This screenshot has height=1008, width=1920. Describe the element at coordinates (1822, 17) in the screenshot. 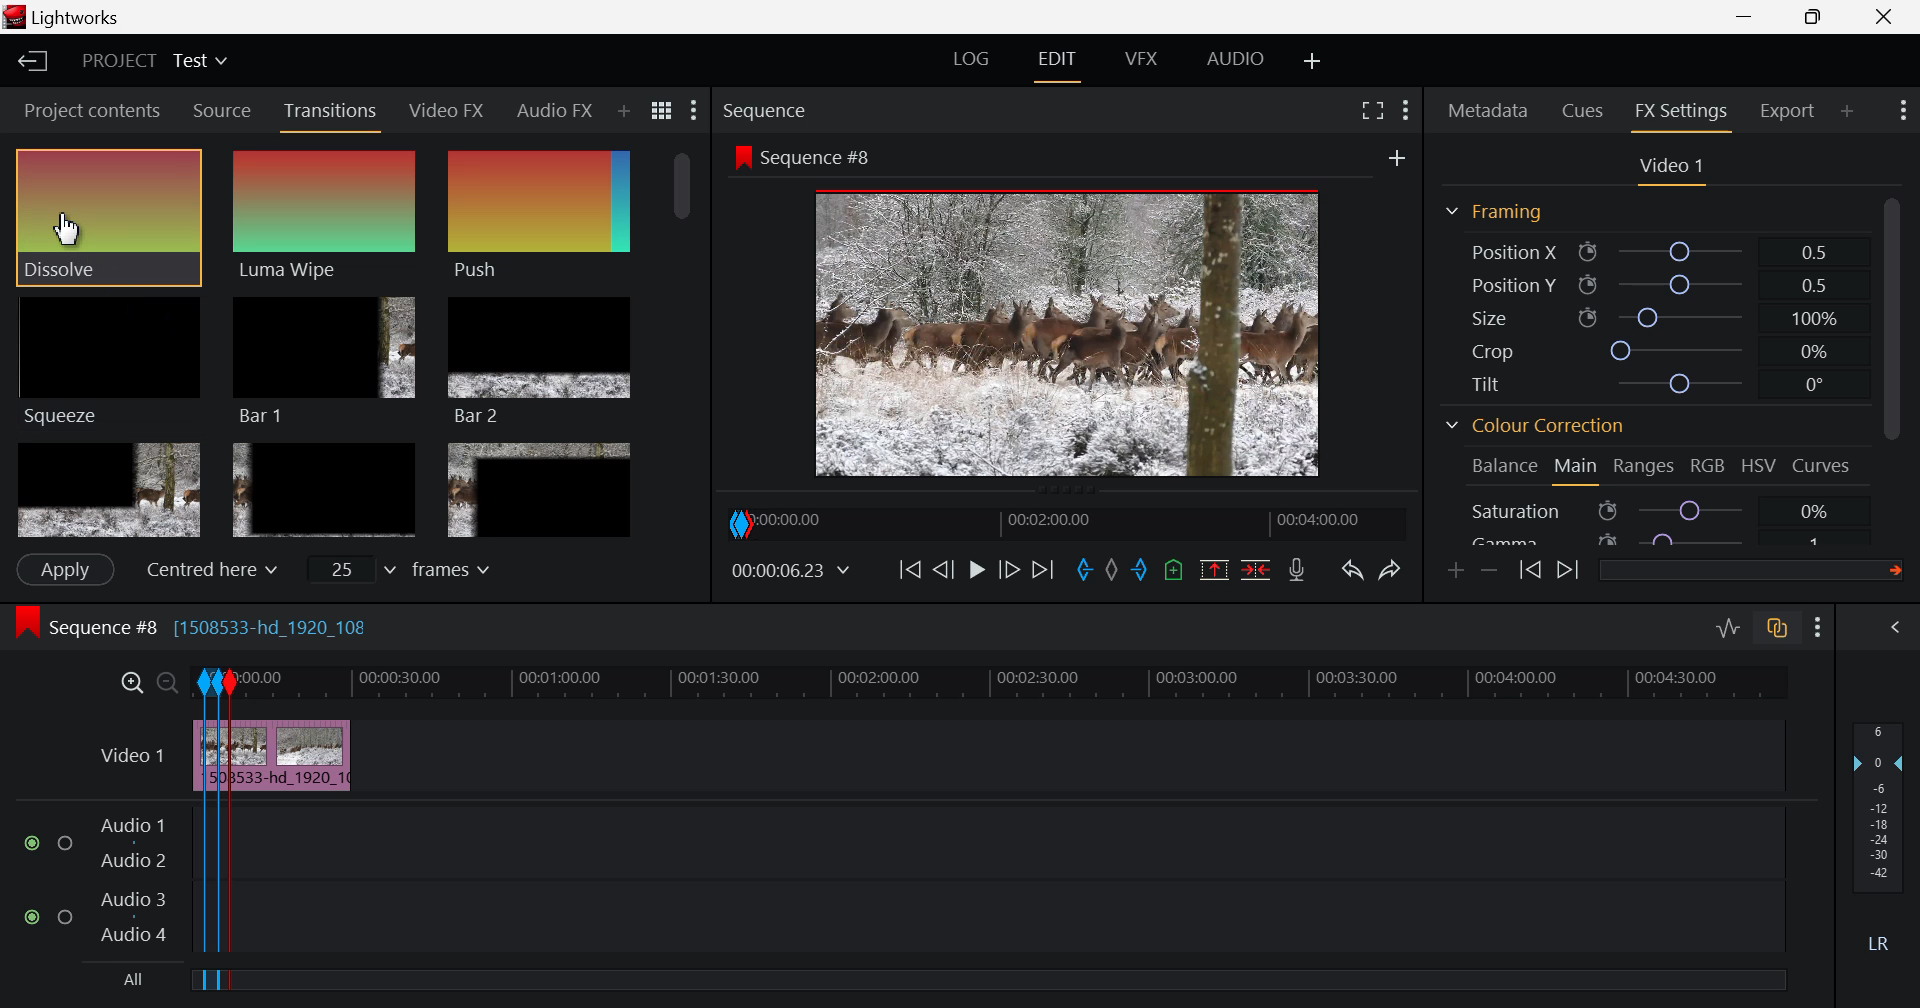

I see `Minimize` at that location.